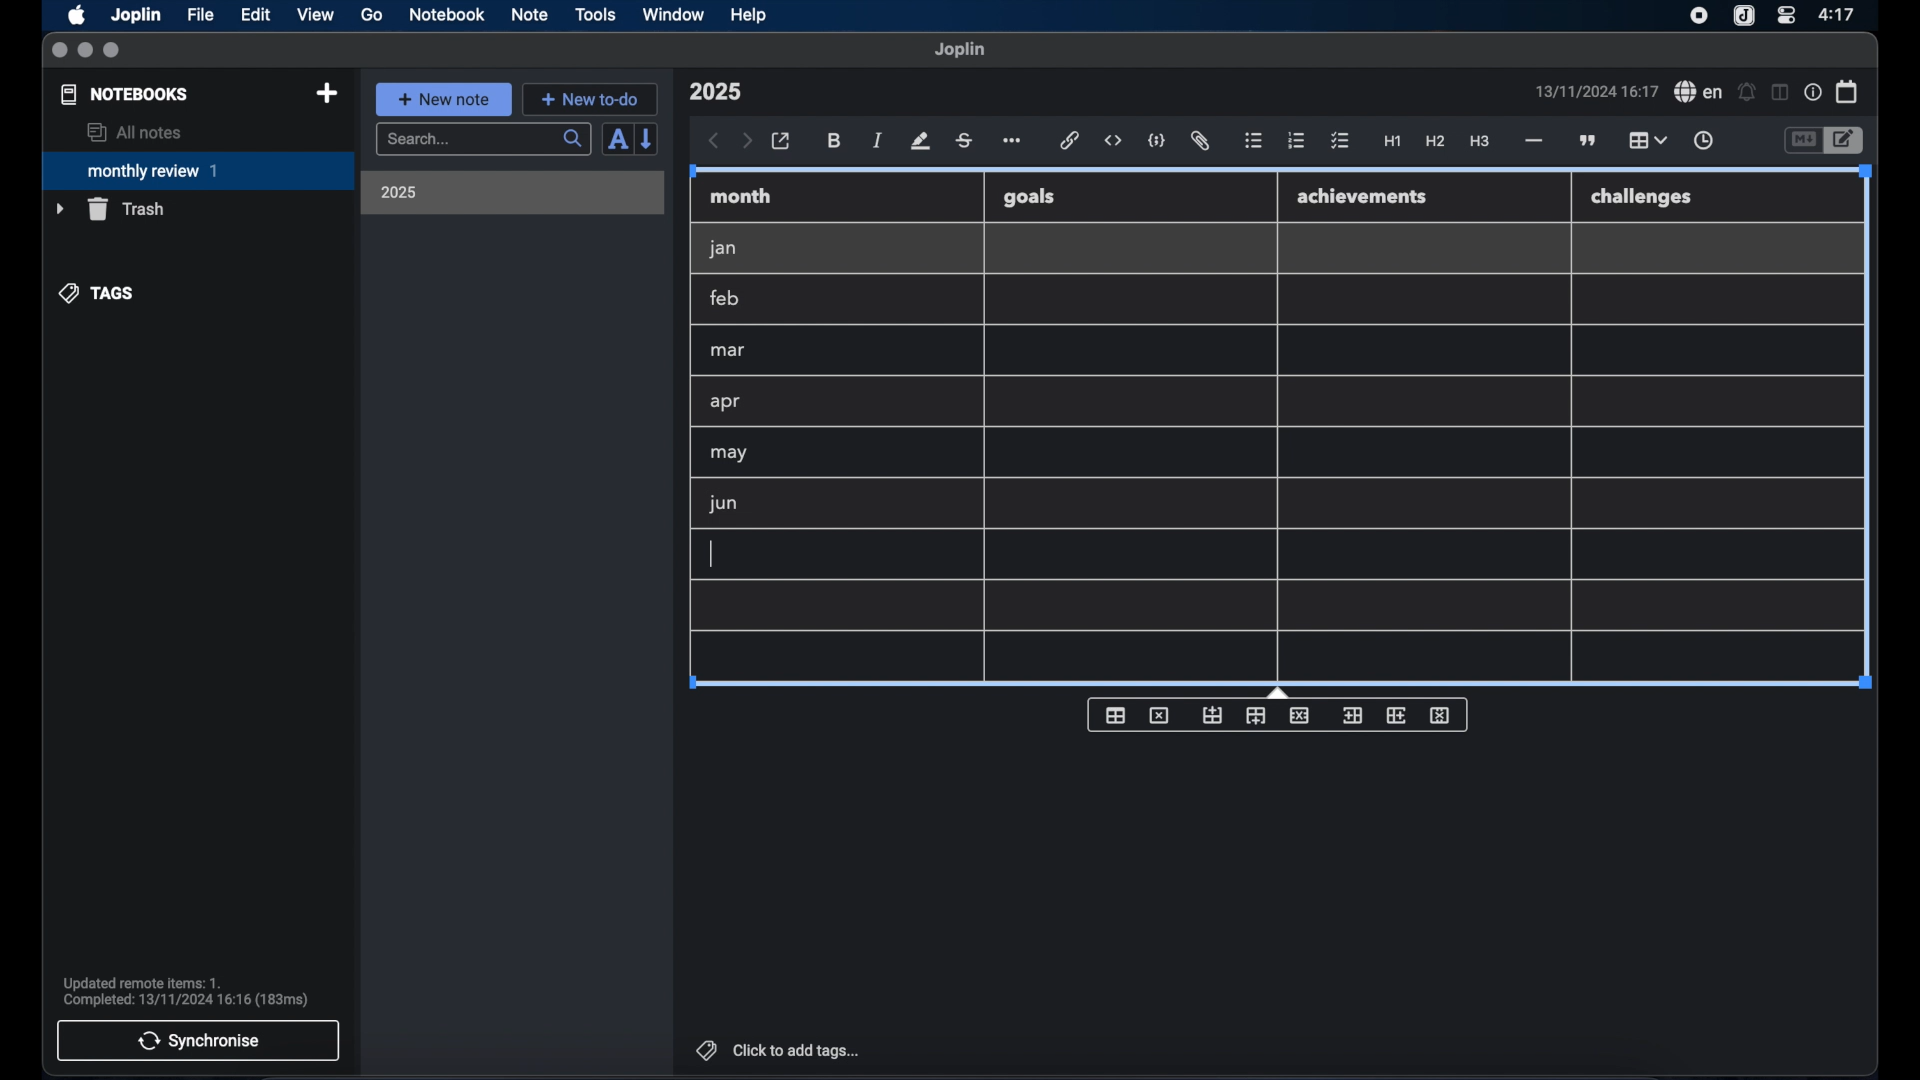 This screenshot has height=1080, width=1920. Describe the element at coordinates (1014, 142) in the screenshot. I see `more options` at that location.